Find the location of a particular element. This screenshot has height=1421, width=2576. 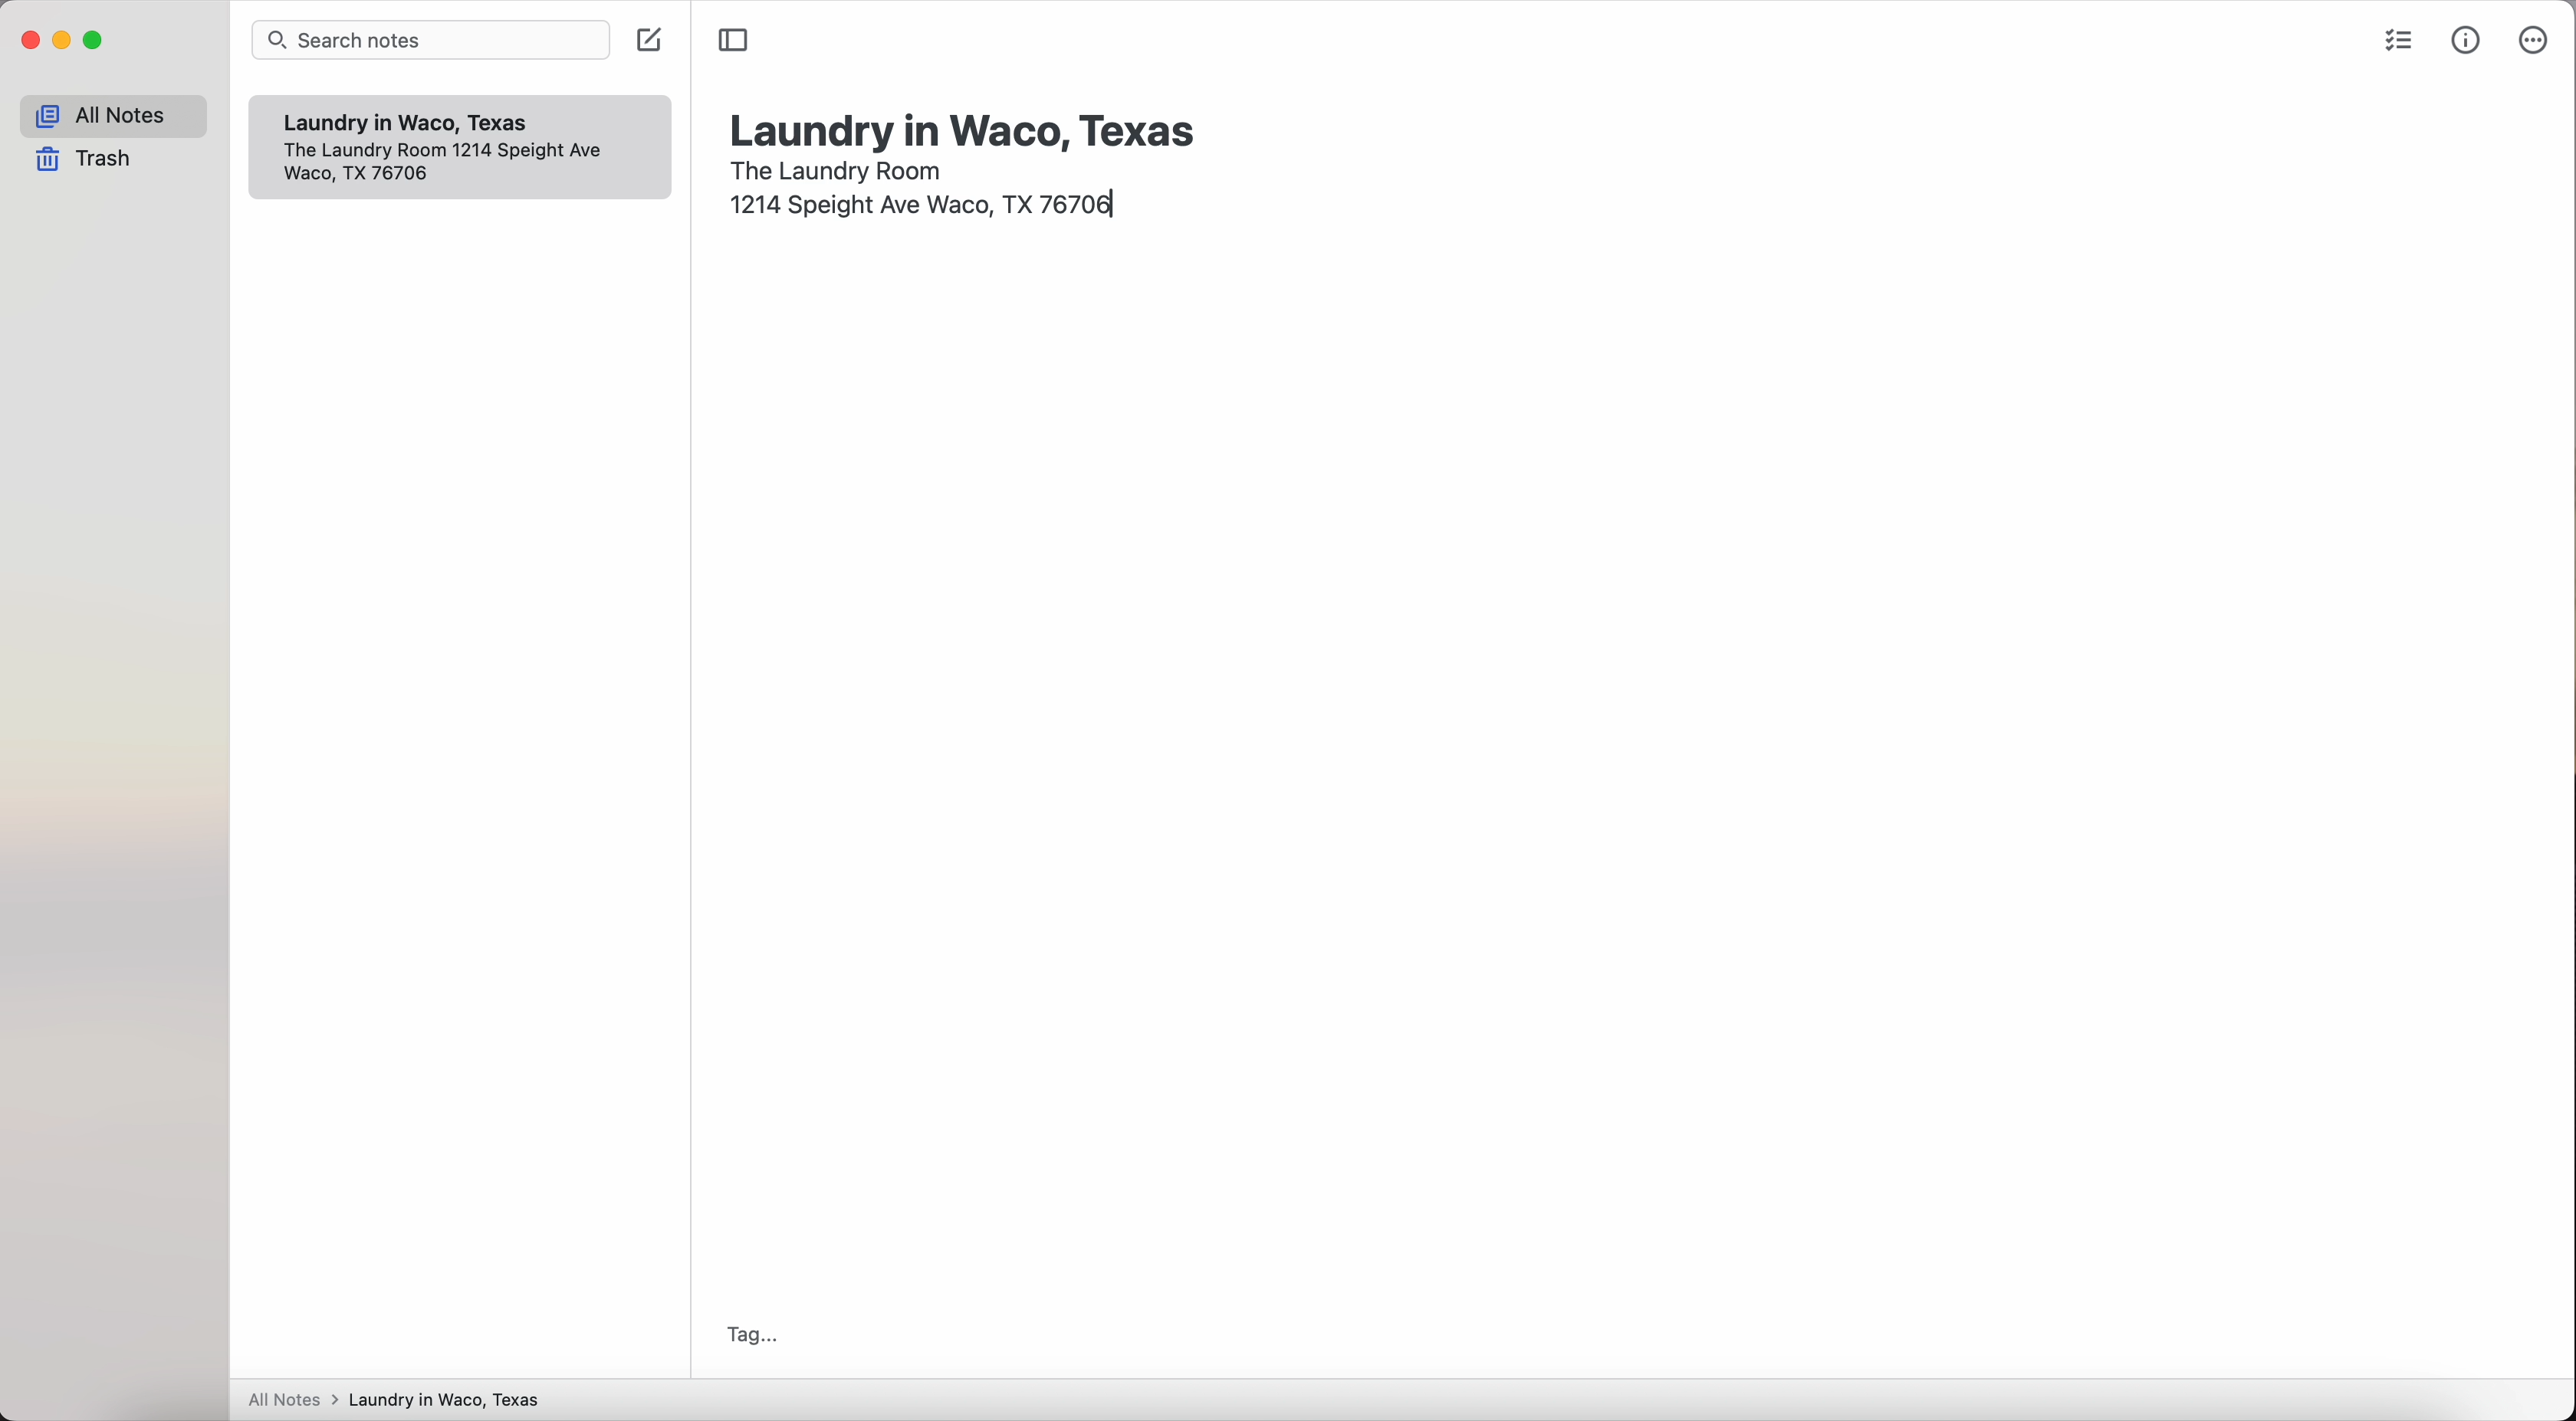

close app is located at coordinates (31, 41).